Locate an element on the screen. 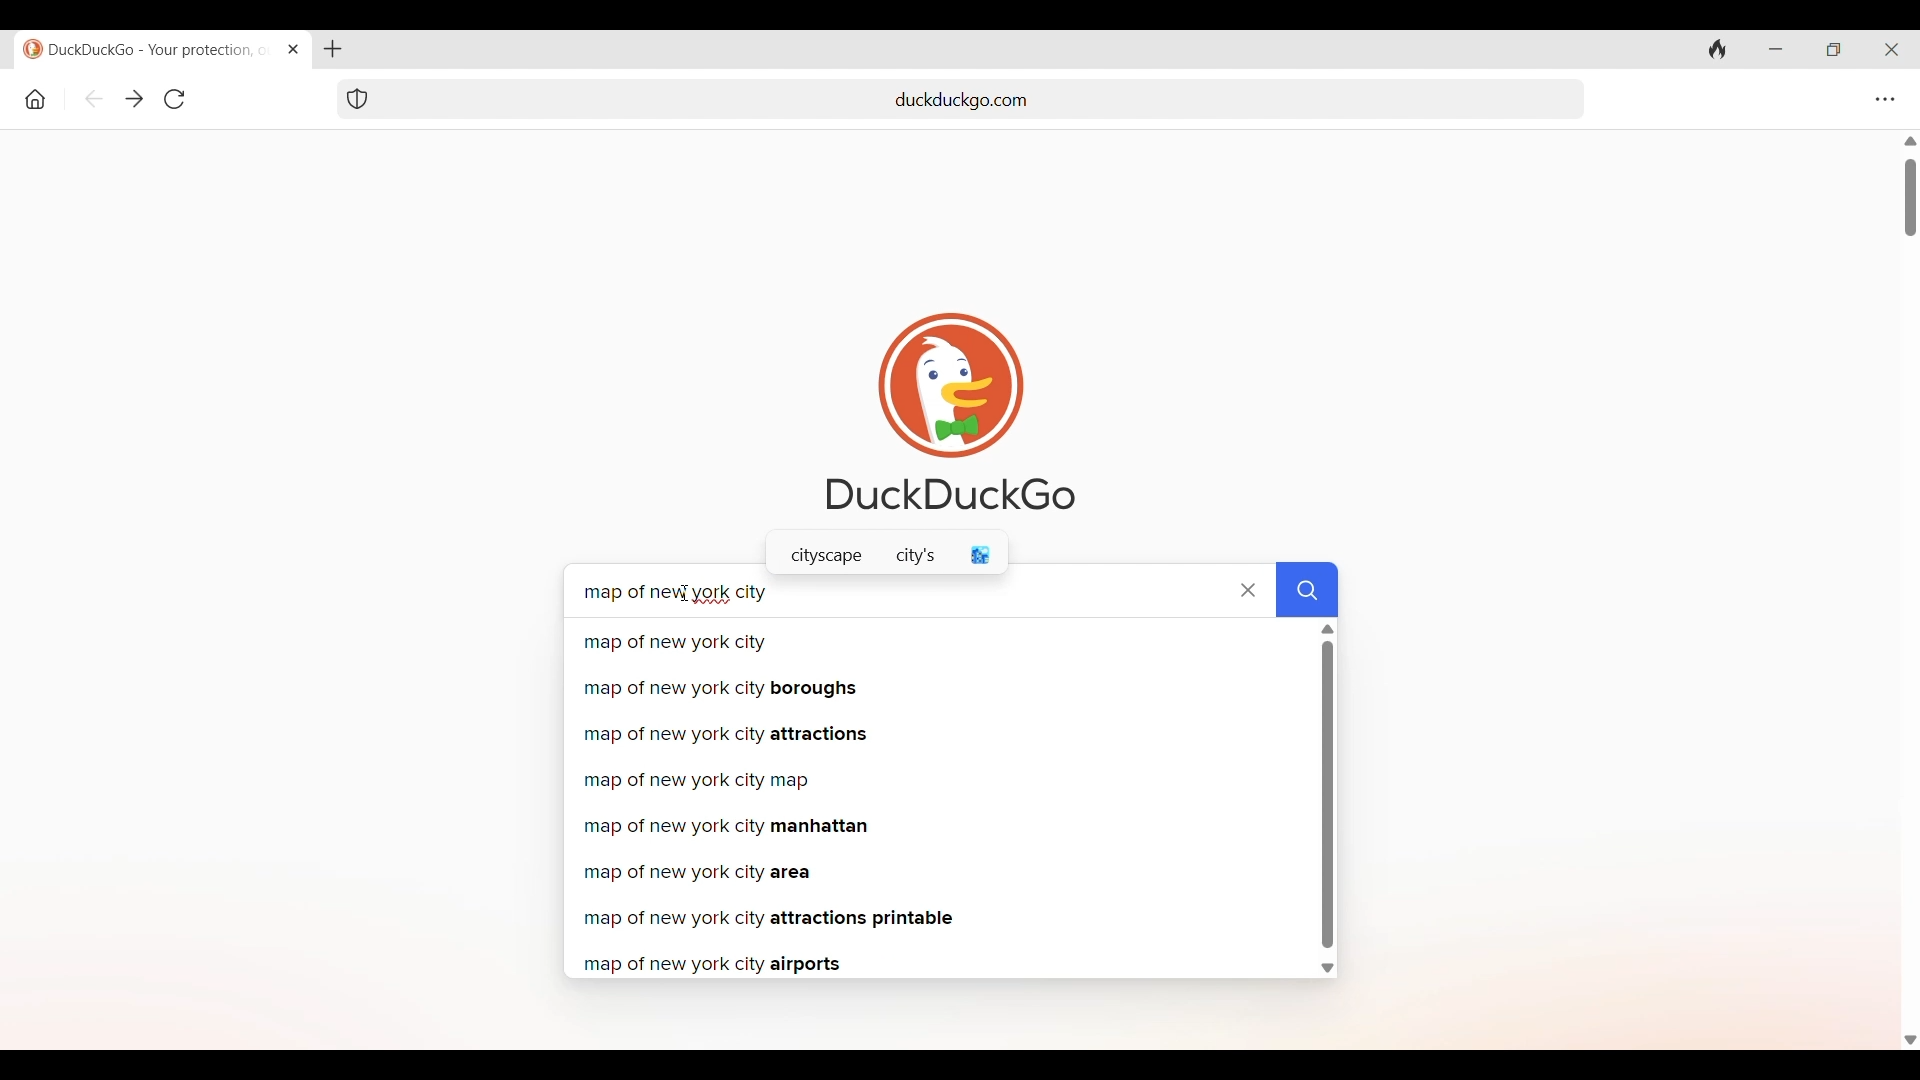  map of new york city manhattan is located at coordinates (941, 828).